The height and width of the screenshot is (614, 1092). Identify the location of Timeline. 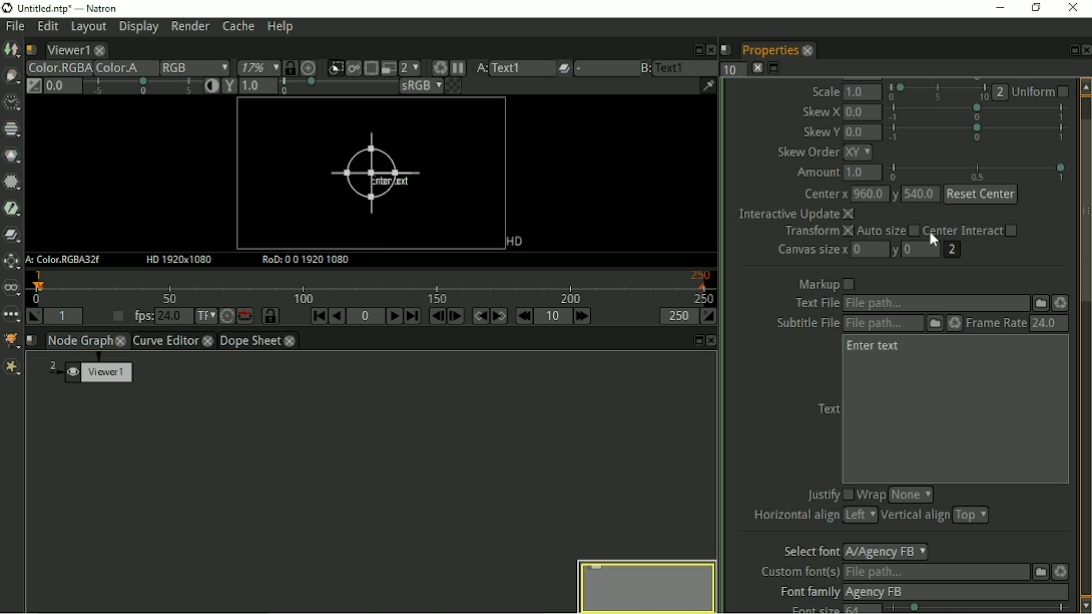
(374, 287).